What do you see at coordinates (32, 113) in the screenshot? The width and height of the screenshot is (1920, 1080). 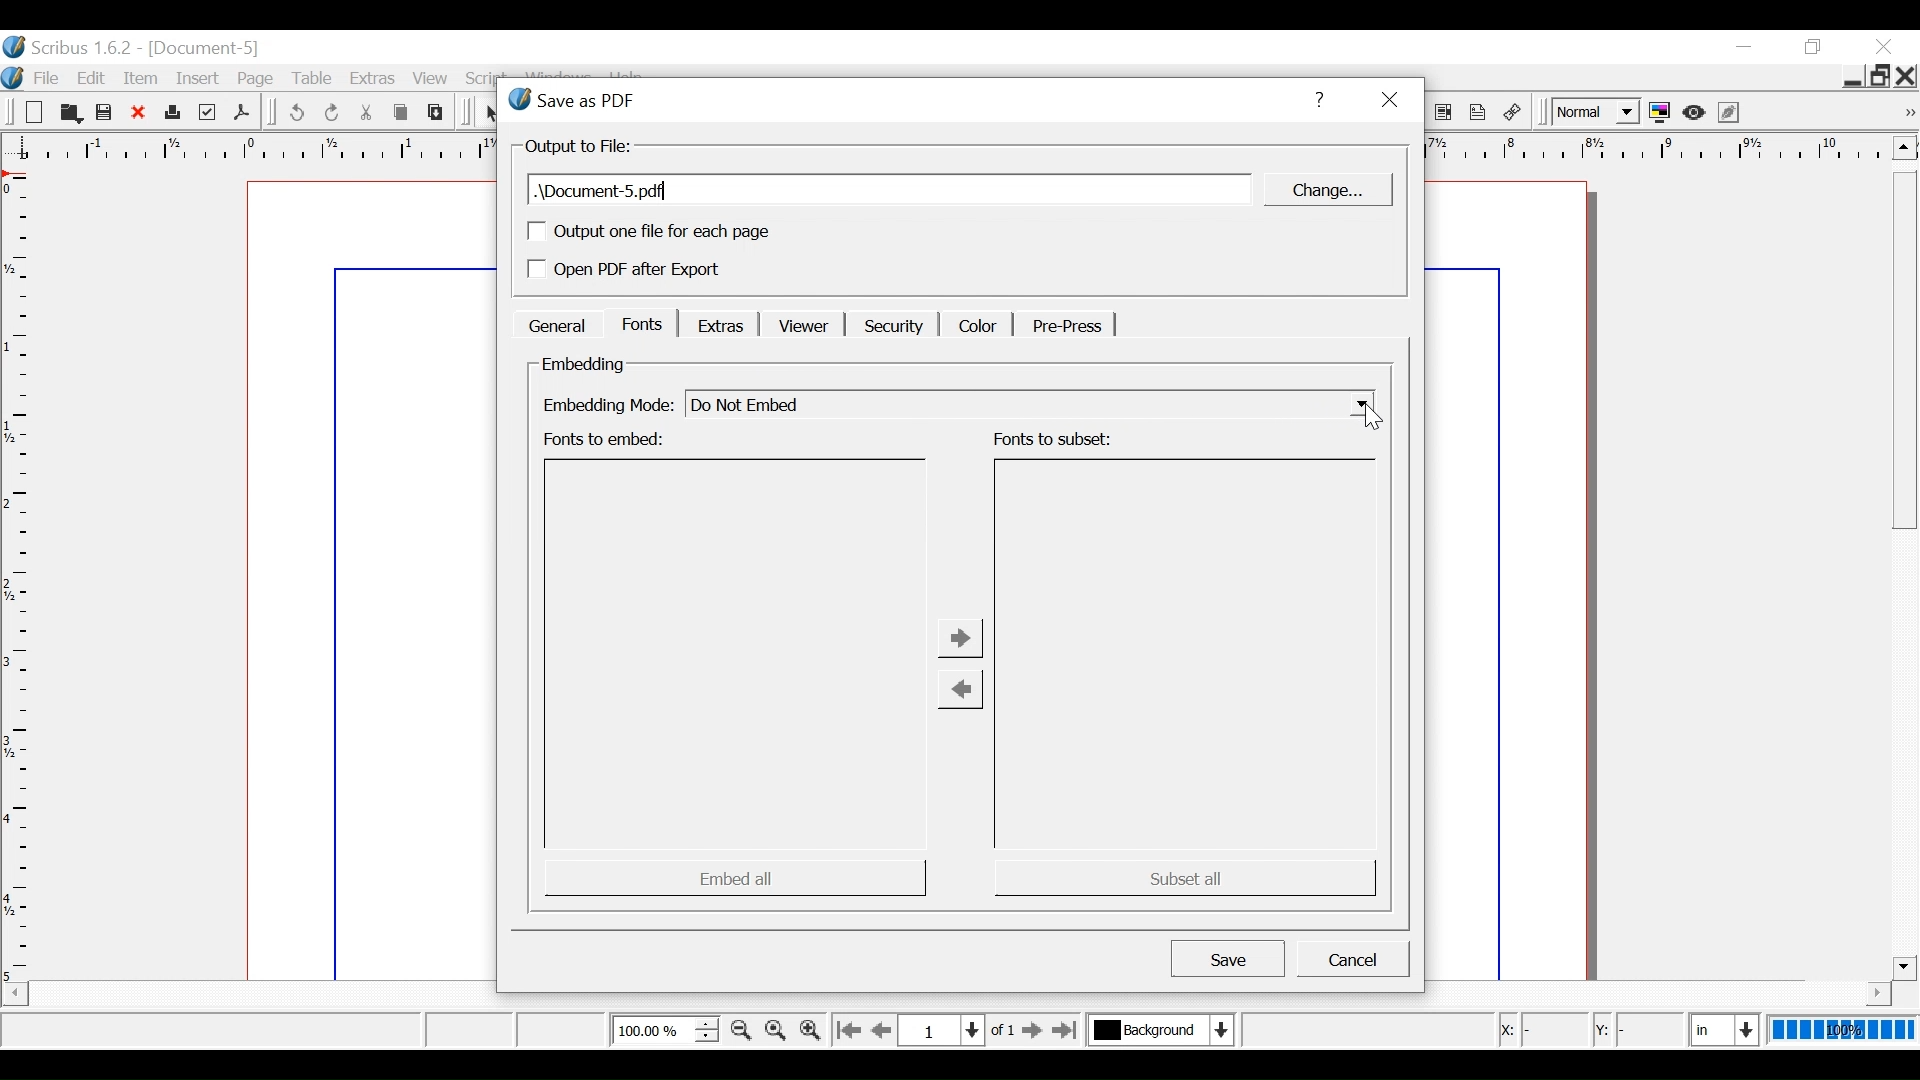 I see `Open` at bounding box center [32, 113].